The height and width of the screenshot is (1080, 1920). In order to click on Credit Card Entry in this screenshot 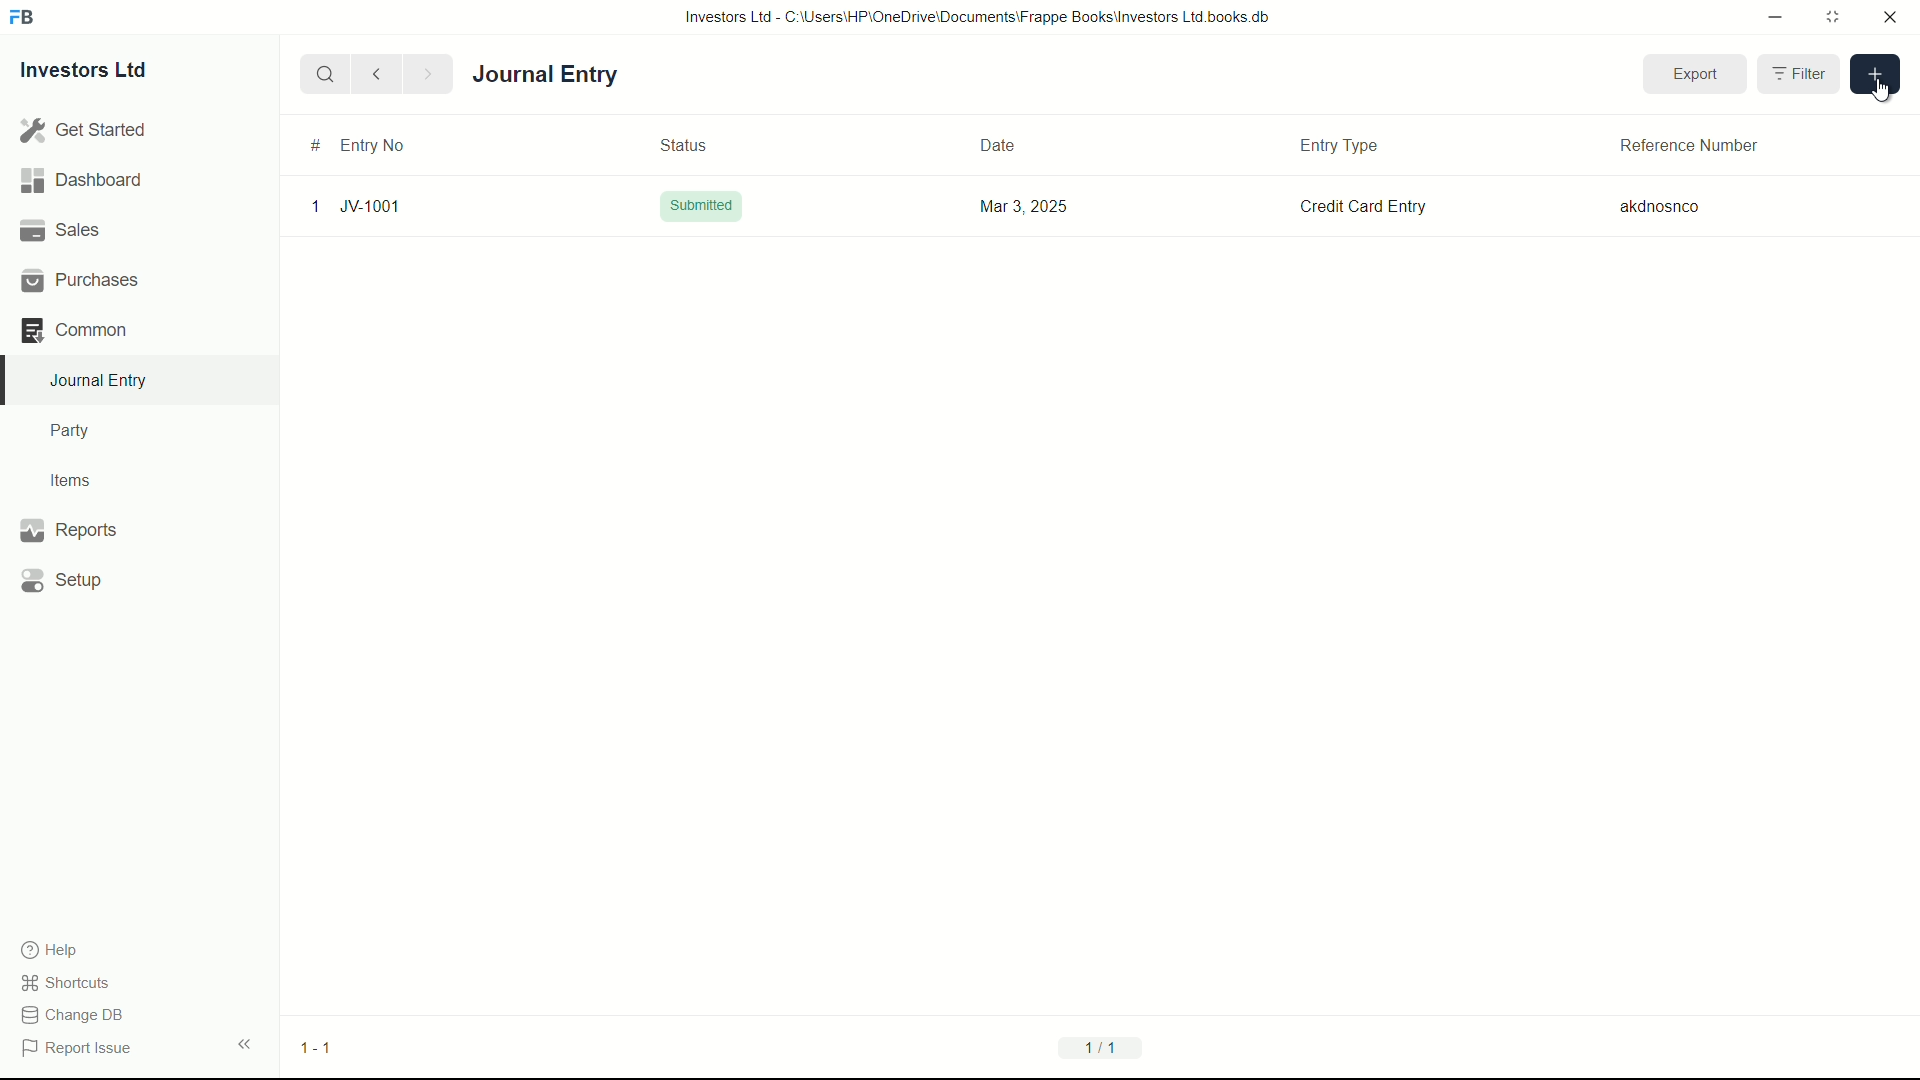, I will do `click(1355, 205)`.